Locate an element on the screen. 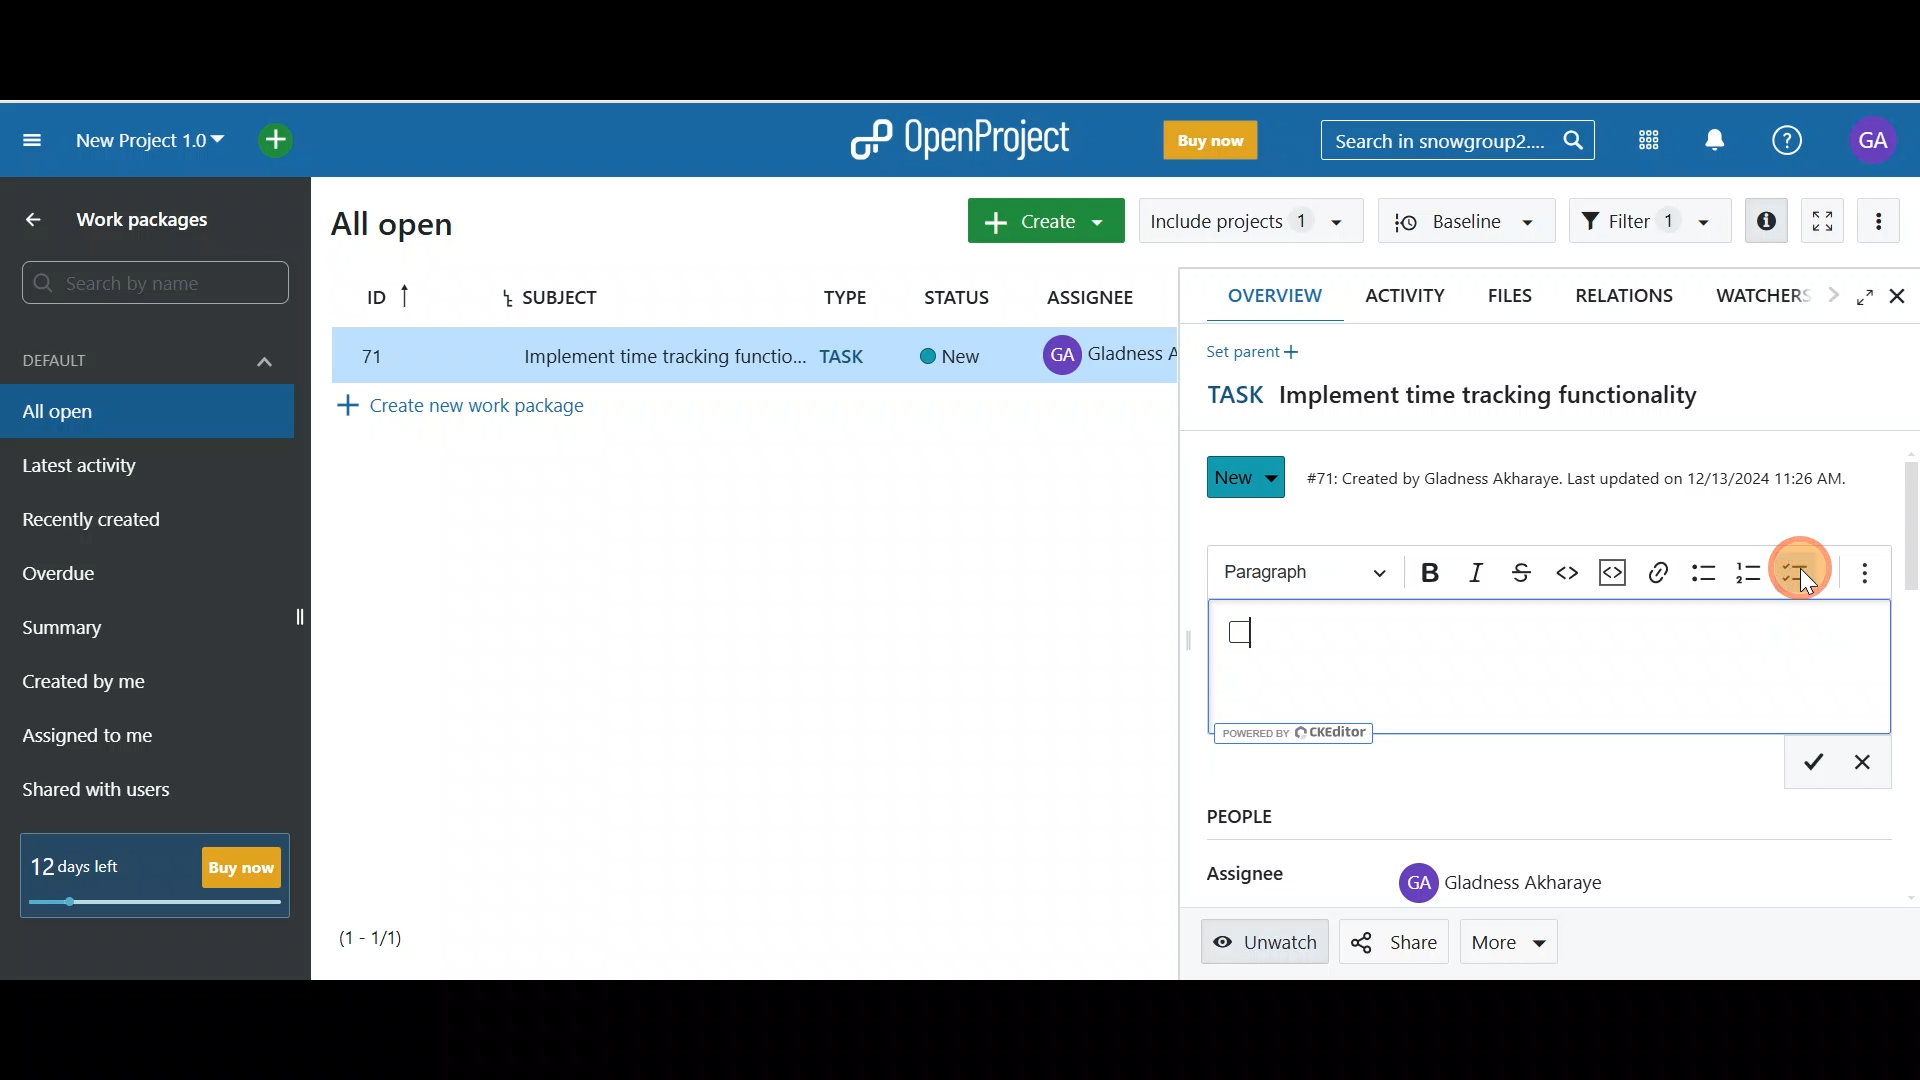 This screenshot has width=1920, height=1080. Activity is located at coordinates (1400, 295).